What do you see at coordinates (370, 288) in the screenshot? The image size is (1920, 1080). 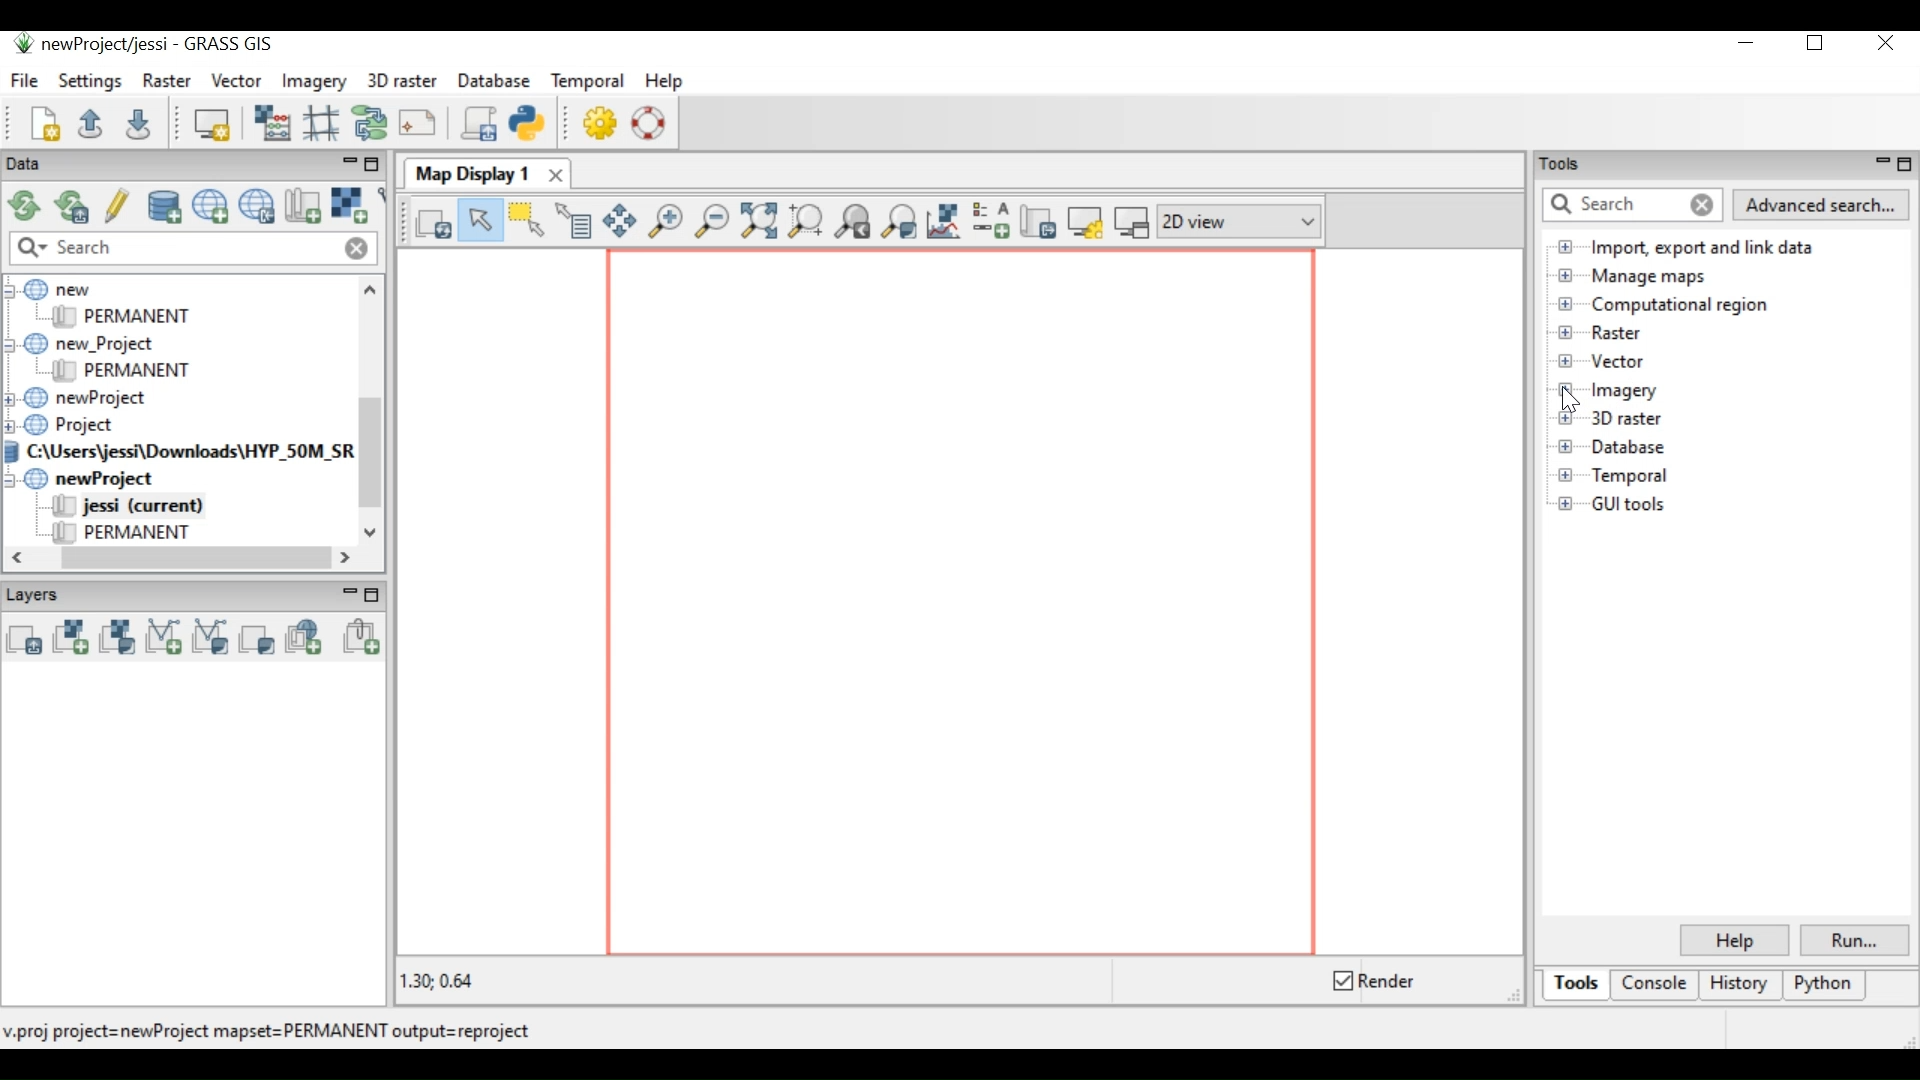 I see `Scroll up` at bounding box center [370, 288].